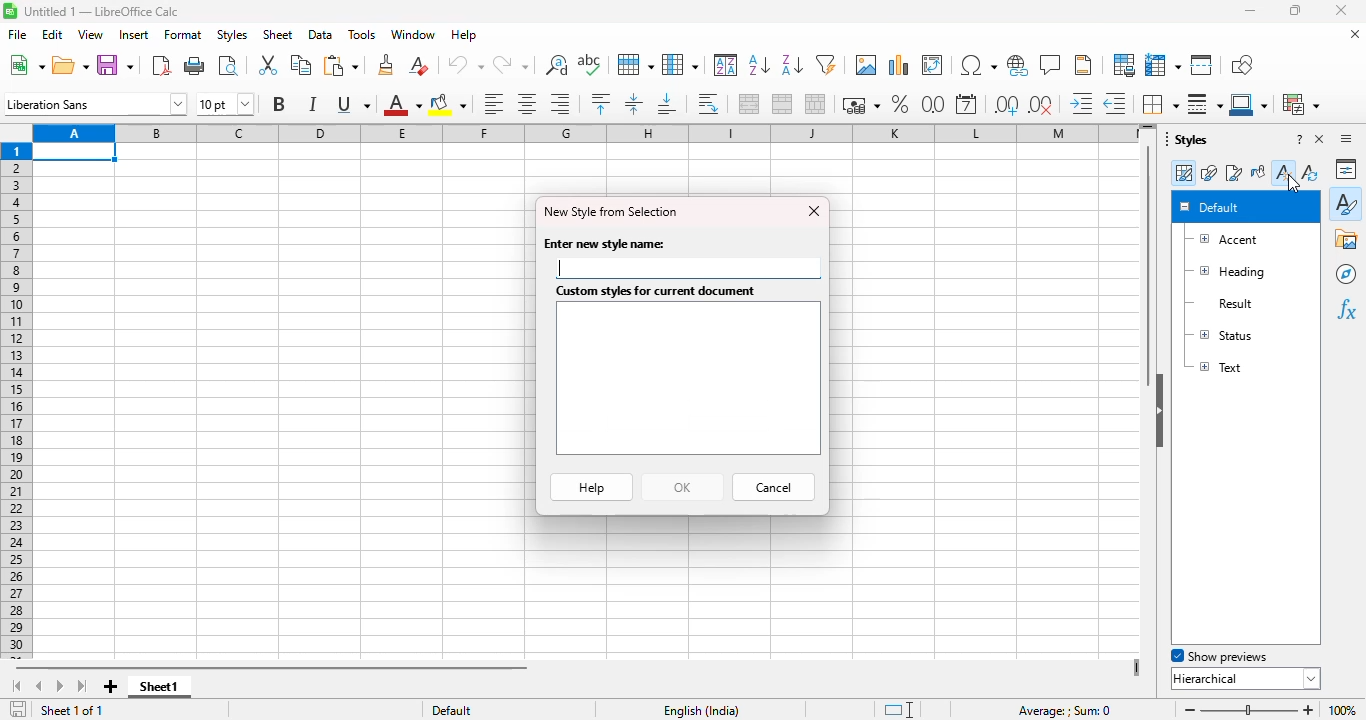 The image size is (1366, 720). What do you see at coordinates (1346, 138) in the screenshot?
I see `sidebar settings` at bounding box center [1346, 138].